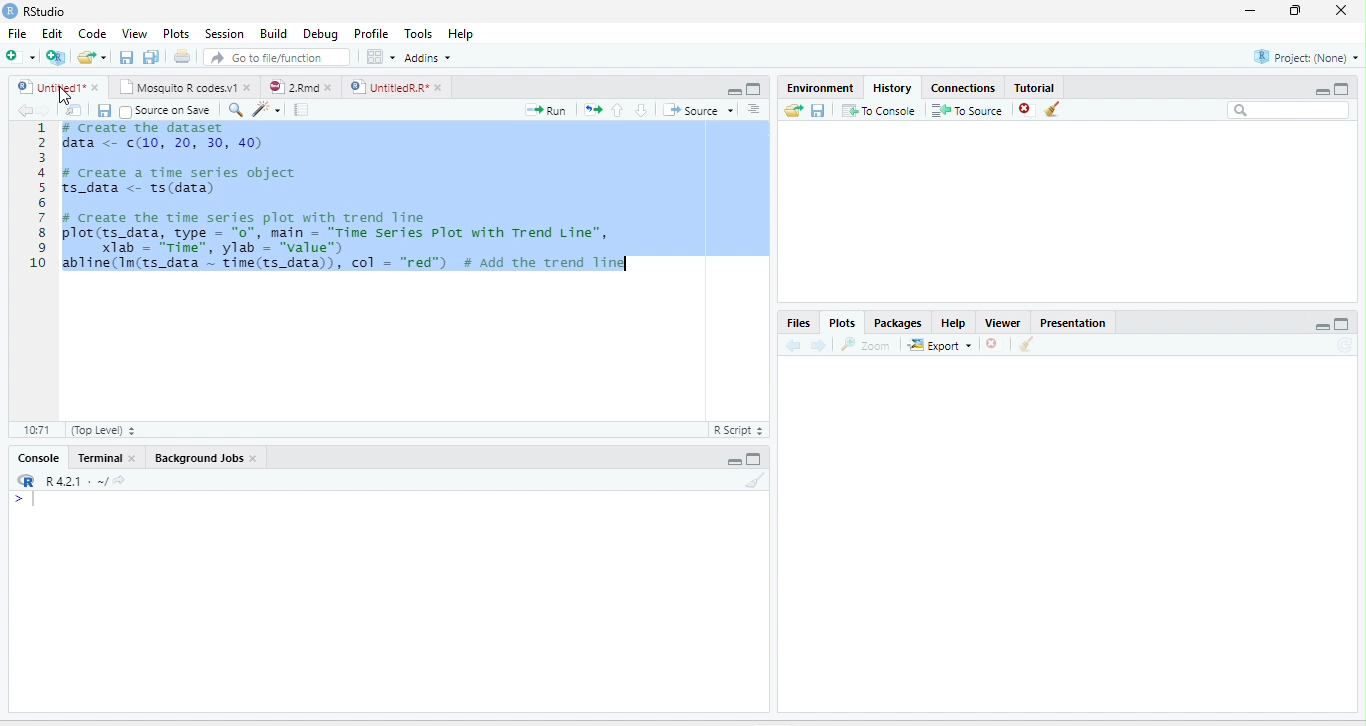 The image size is (1366, 726). What do you see at coordinates (897, 322) in the screenshot?
I see `Packages` at bounding box center [897, 322].